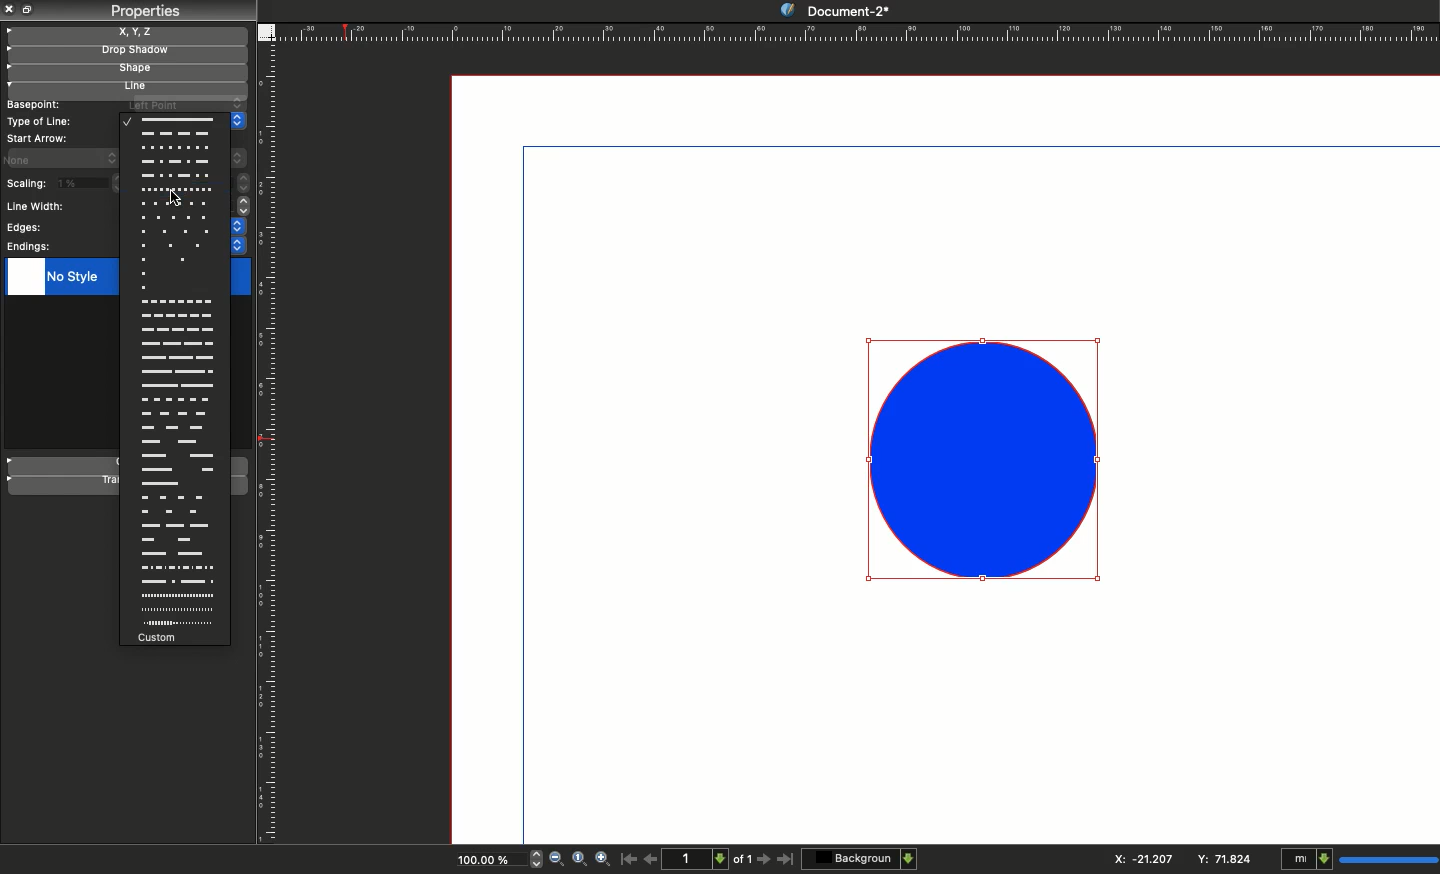  I want to click on line option, so click(176, 343).